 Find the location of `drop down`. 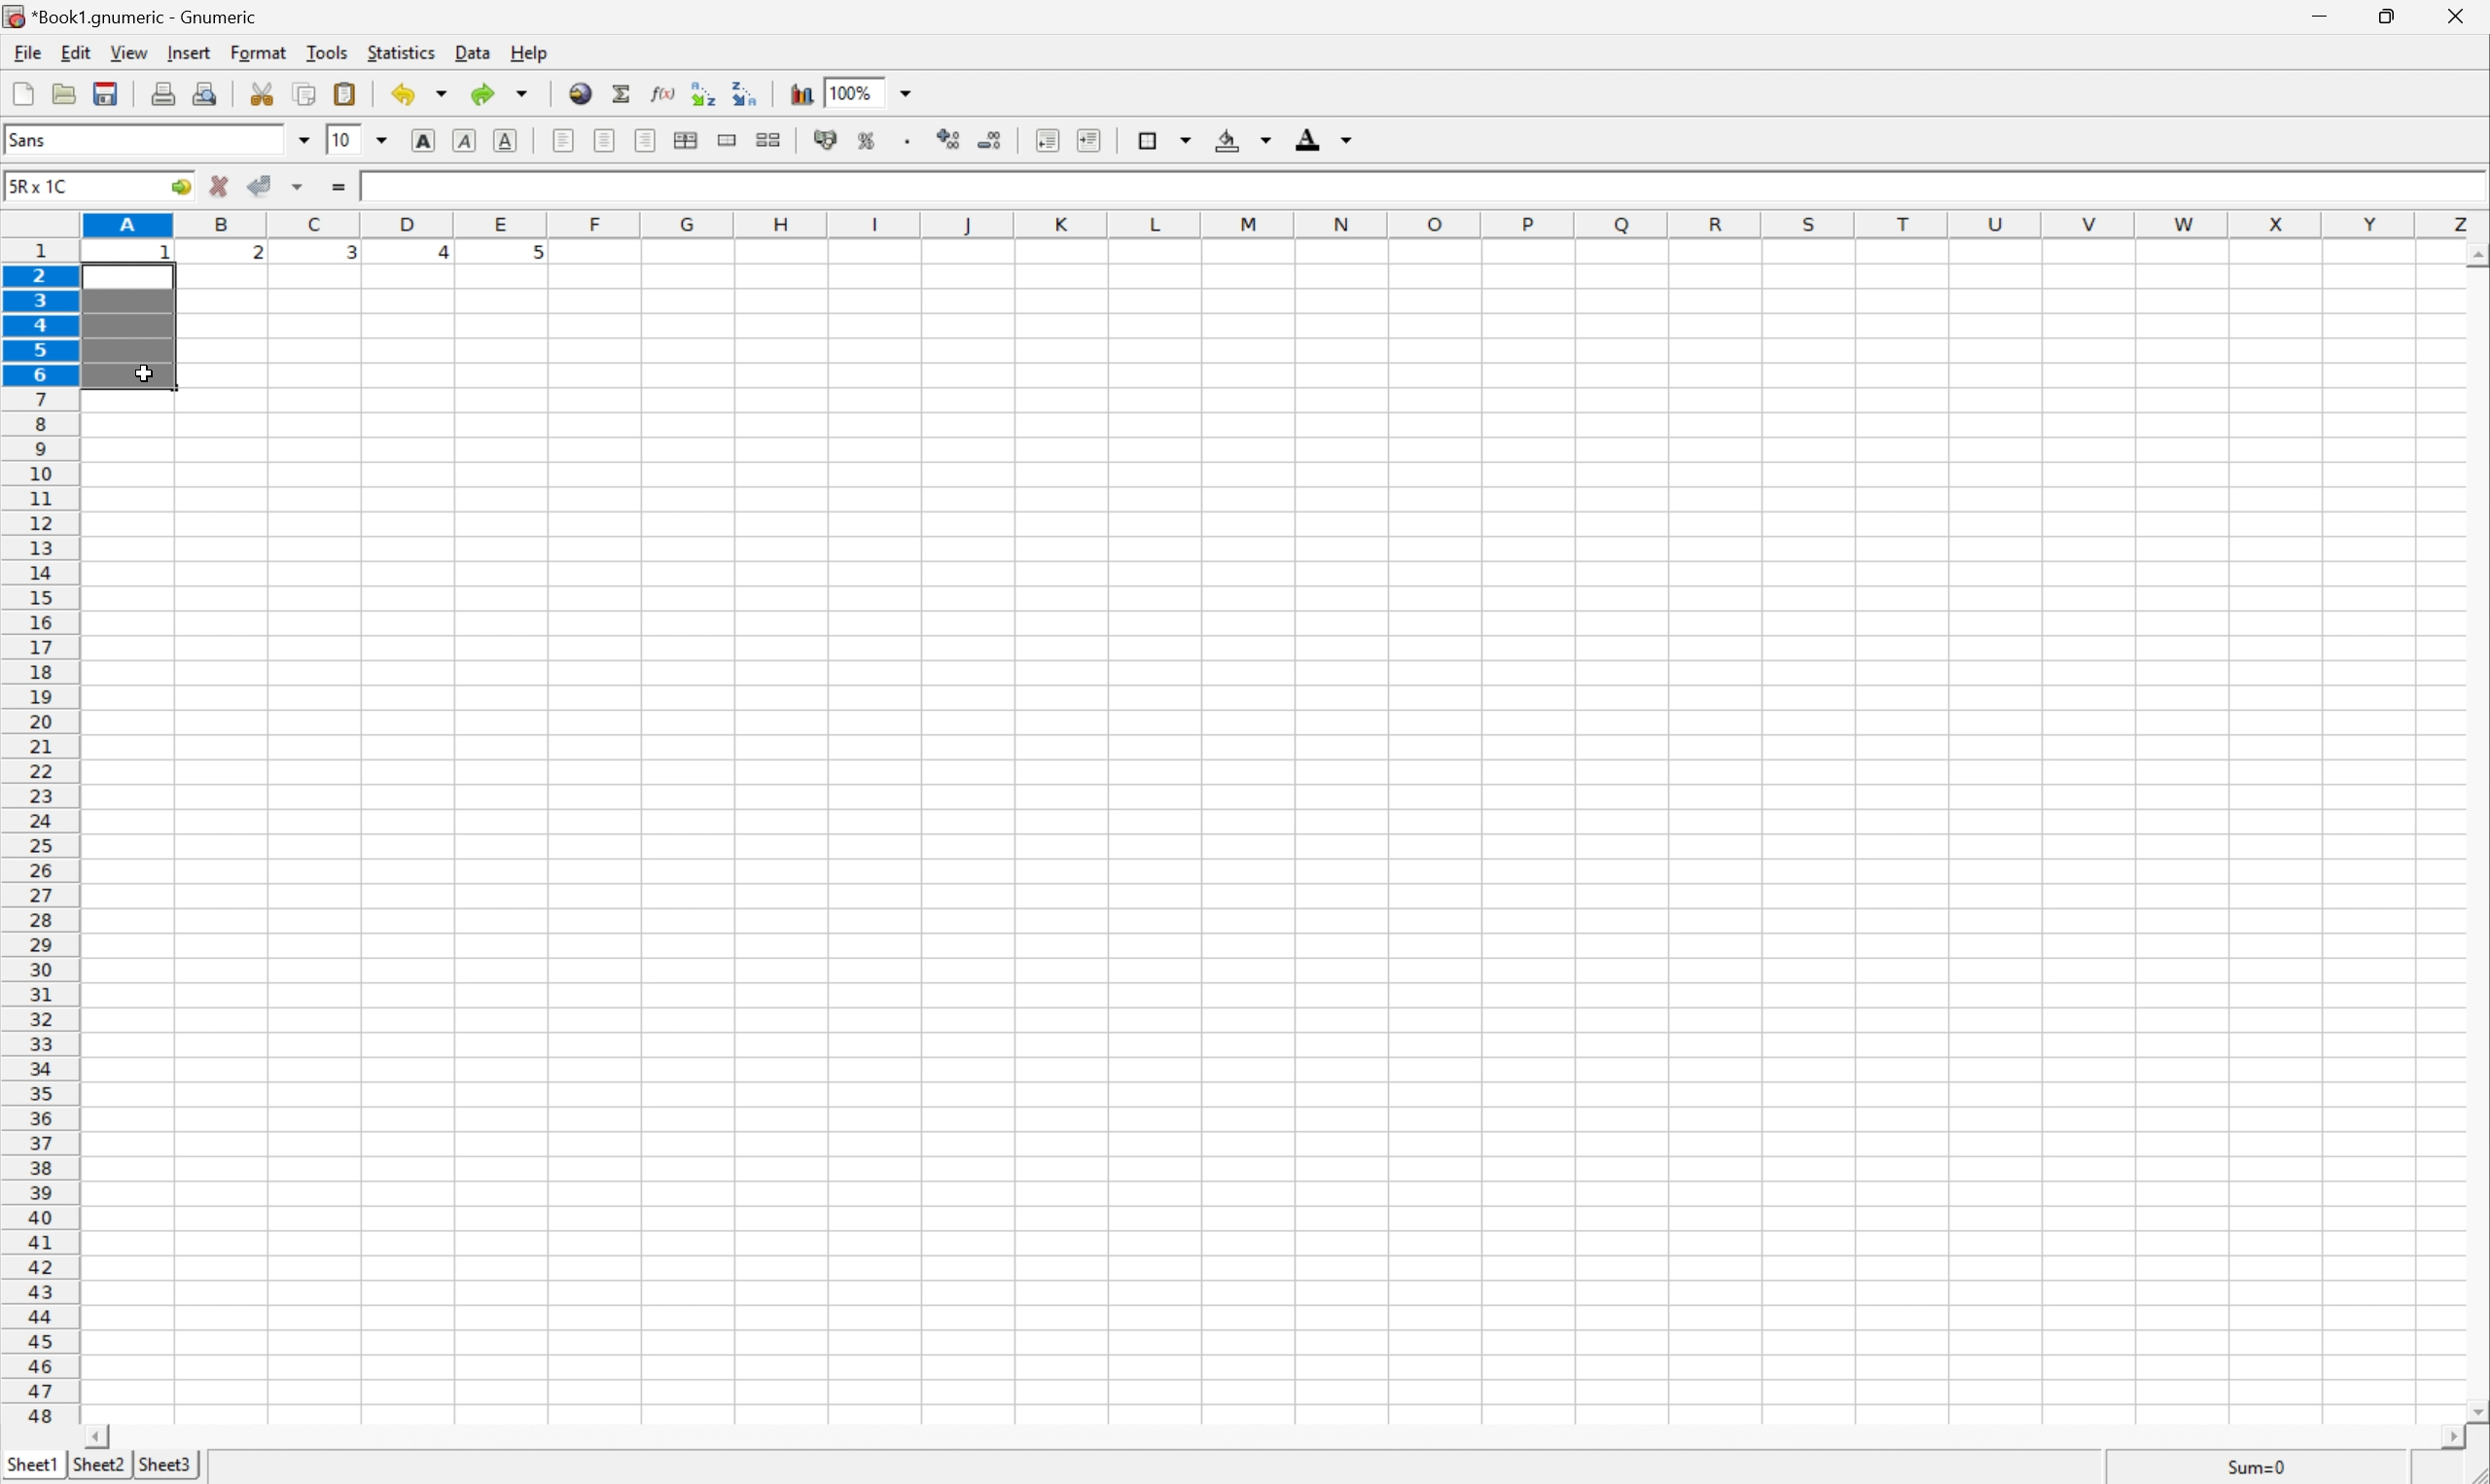

drop down is located at coordinates (907, 93).